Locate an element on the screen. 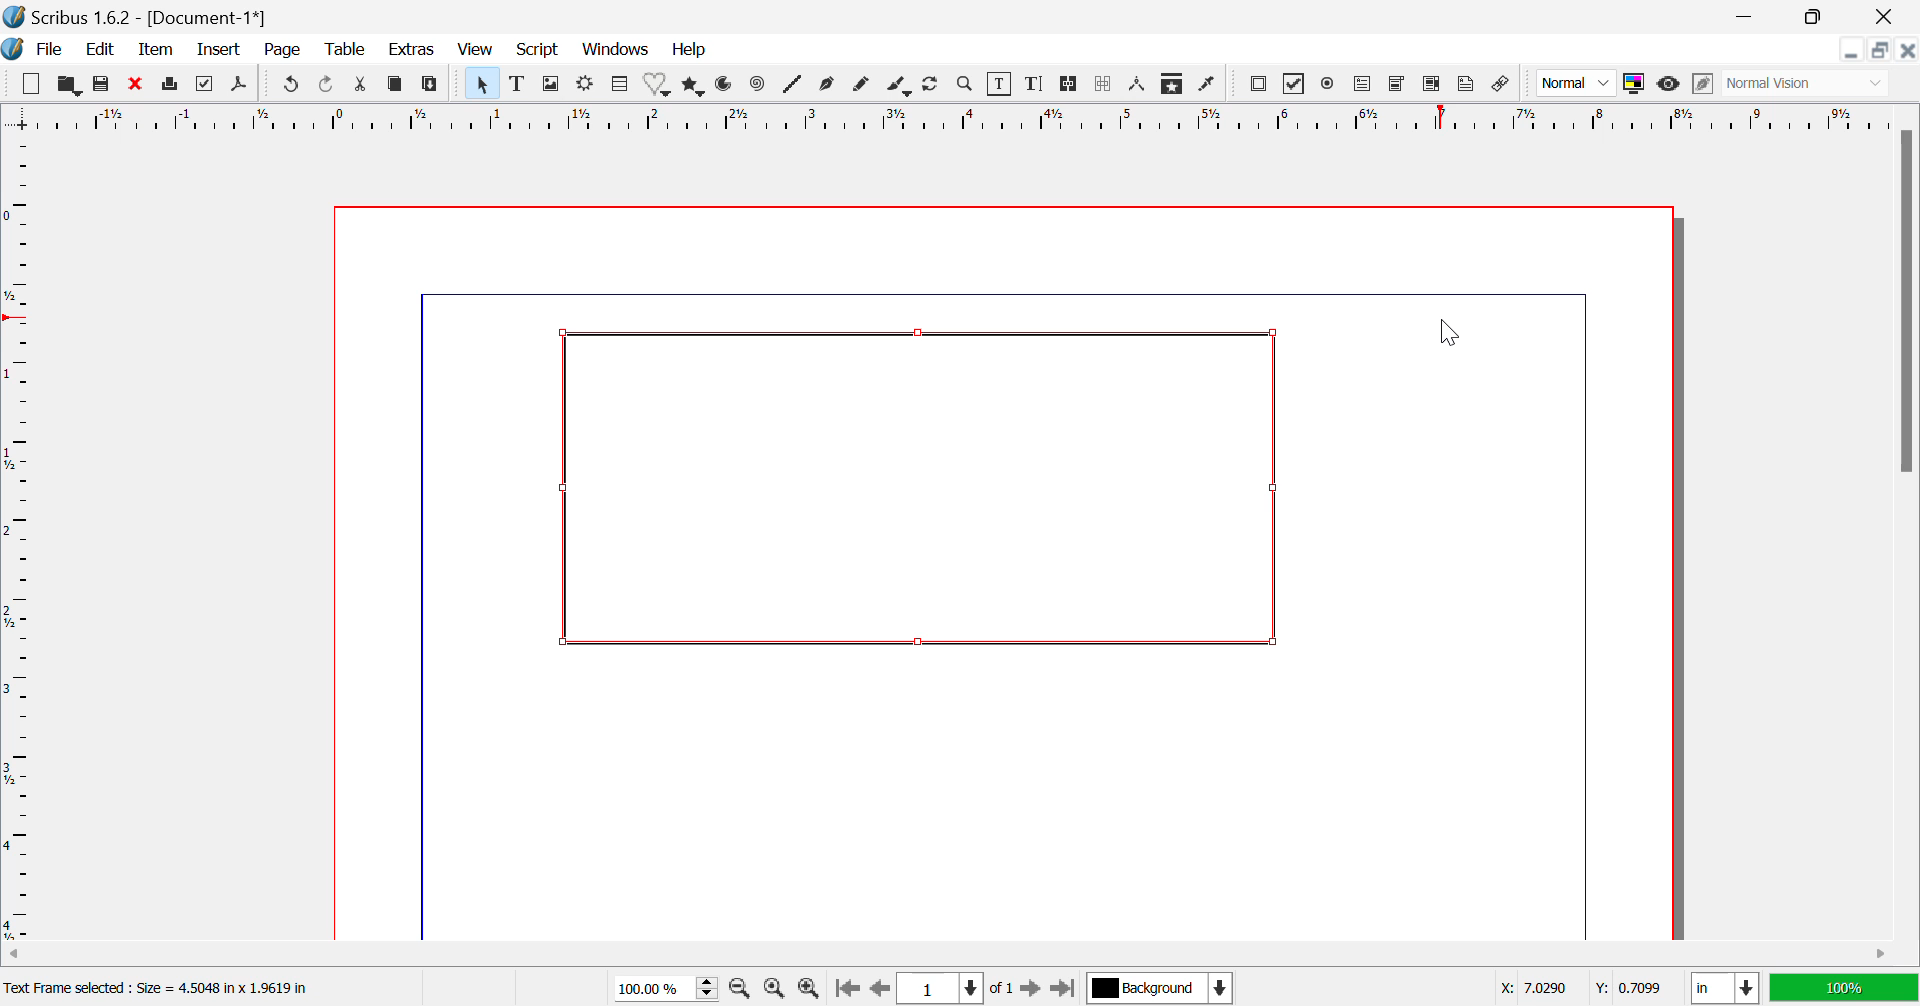 The height and width of the screenshot is (1006, 1920). Help is located at coordinates (689, 51).